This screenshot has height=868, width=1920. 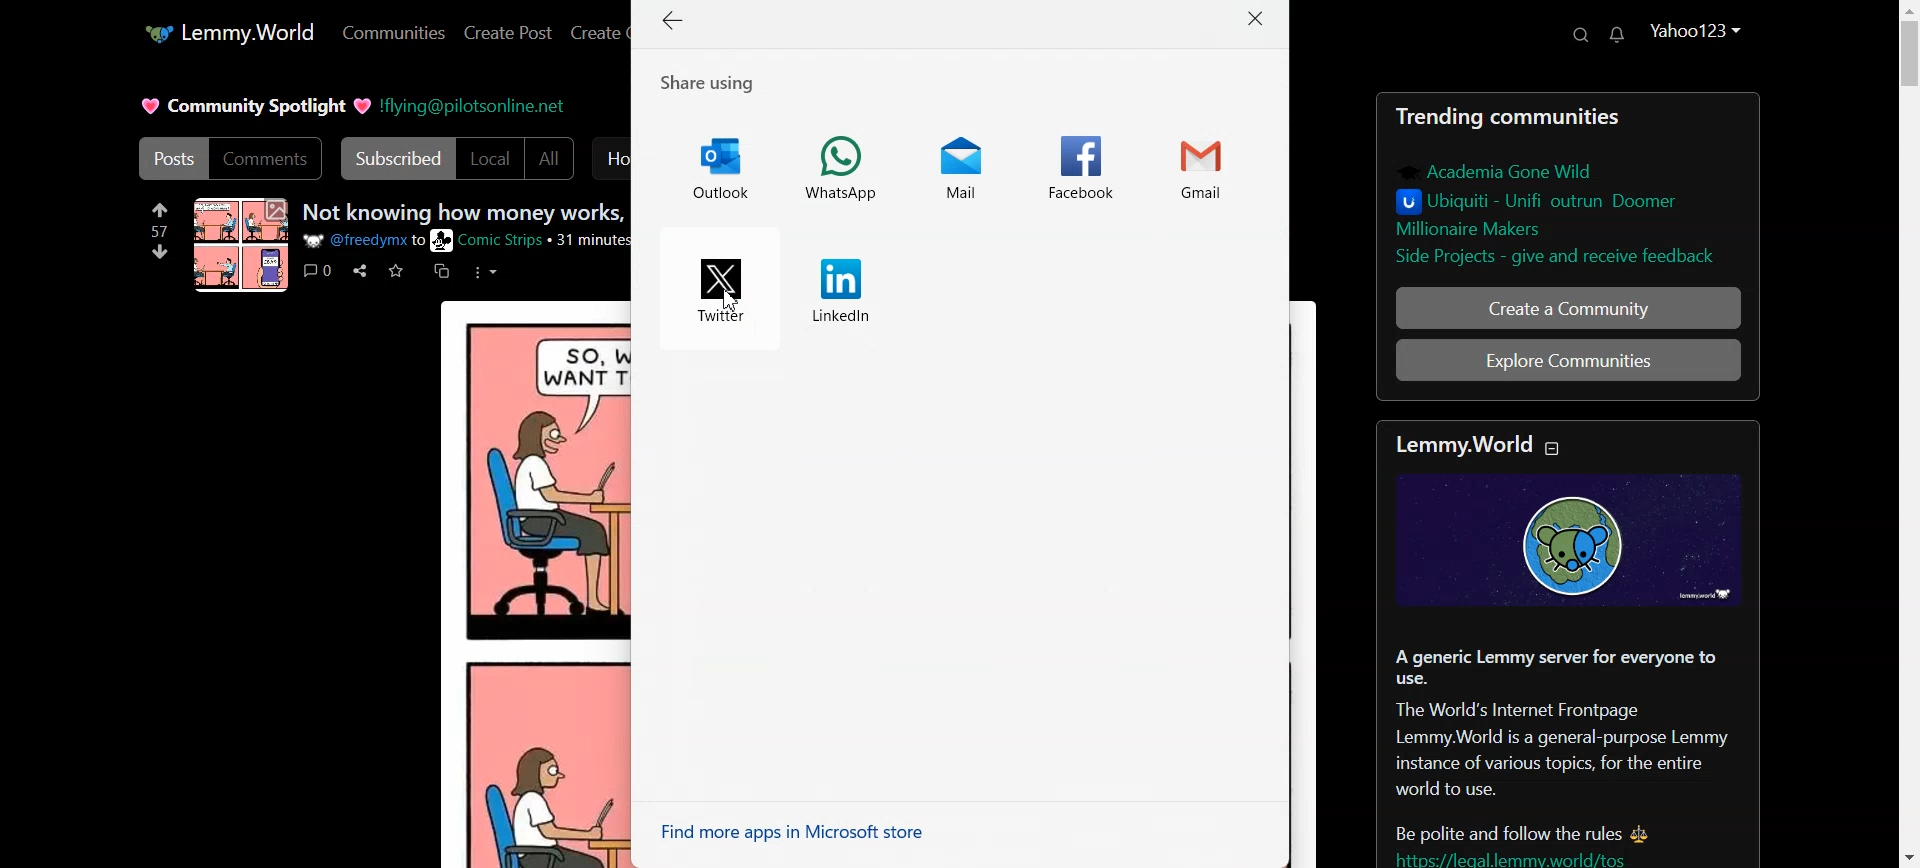 What do you see at coordinates (160, 251) in the screenshot?
I see `Downvote` at bounding box center [160, 251].